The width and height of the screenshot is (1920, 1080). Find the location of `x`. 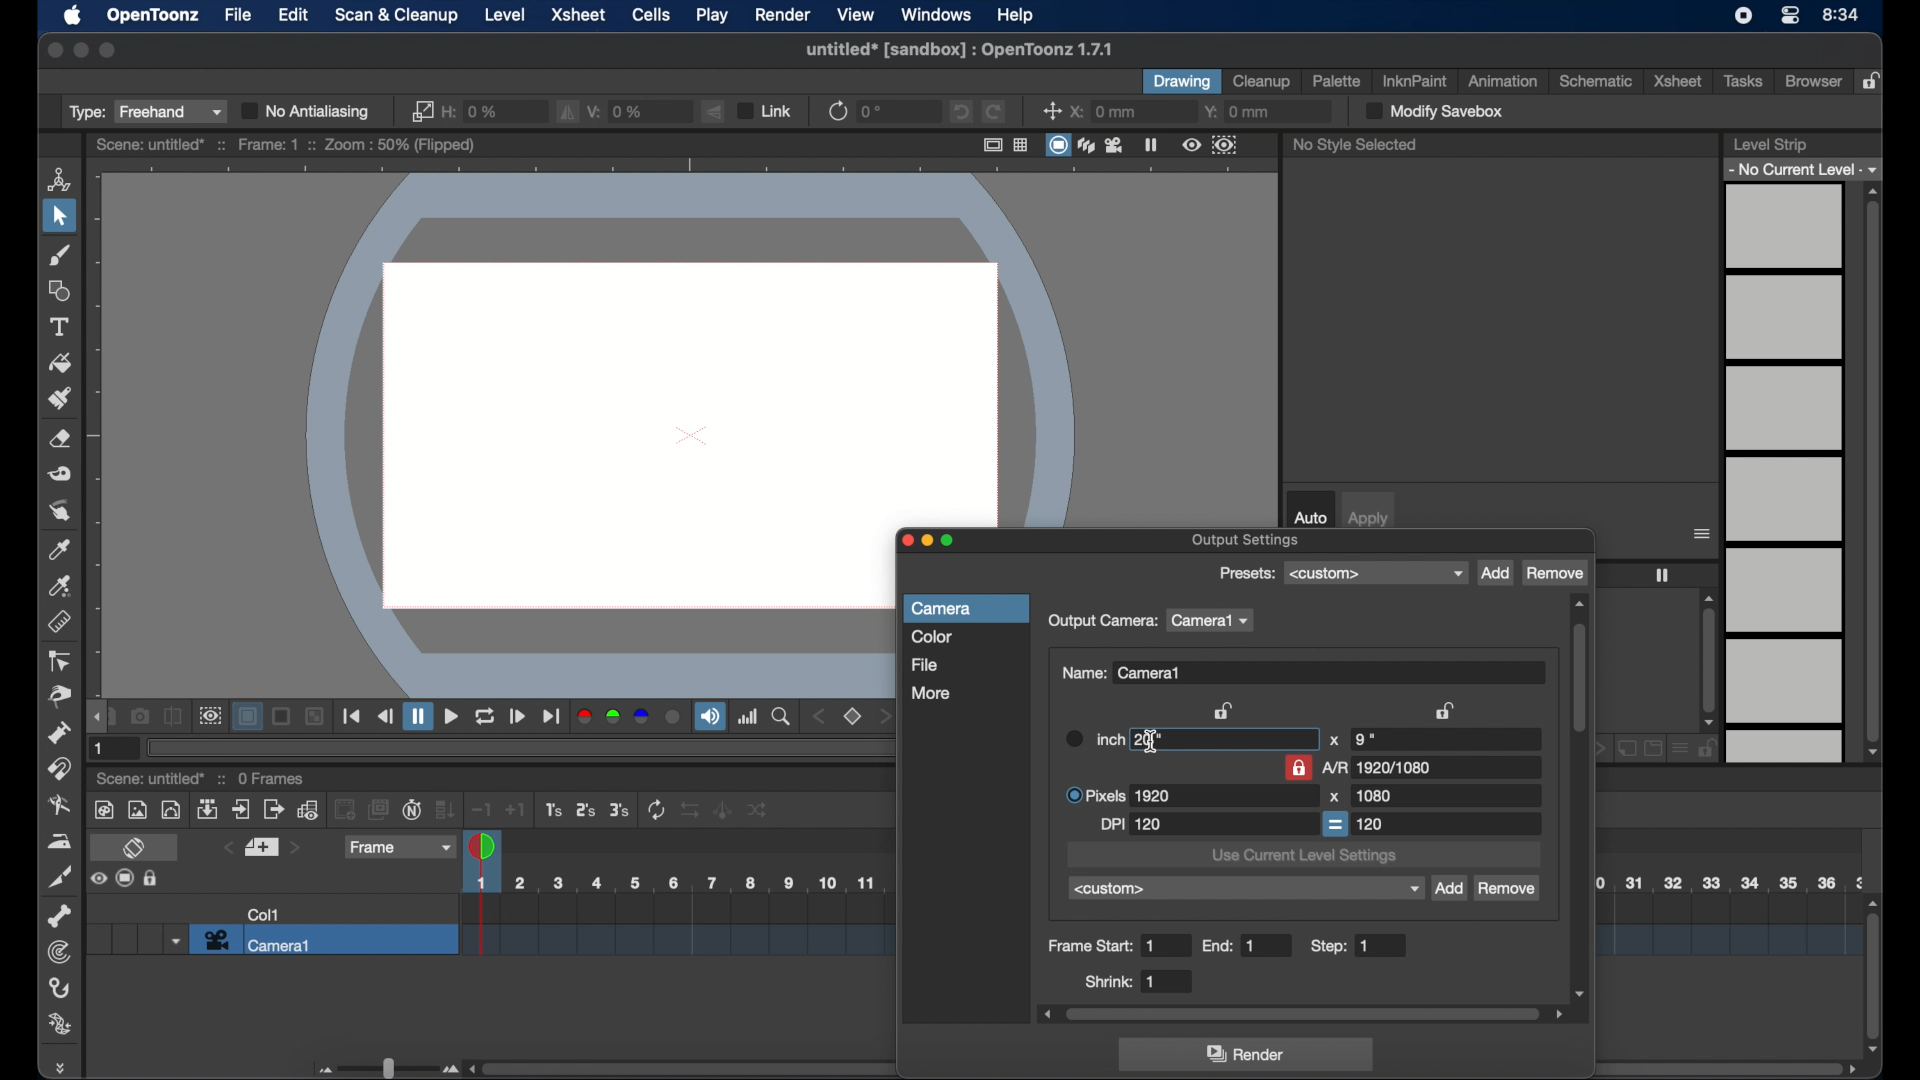

x is located at coordinates (1103, 111).